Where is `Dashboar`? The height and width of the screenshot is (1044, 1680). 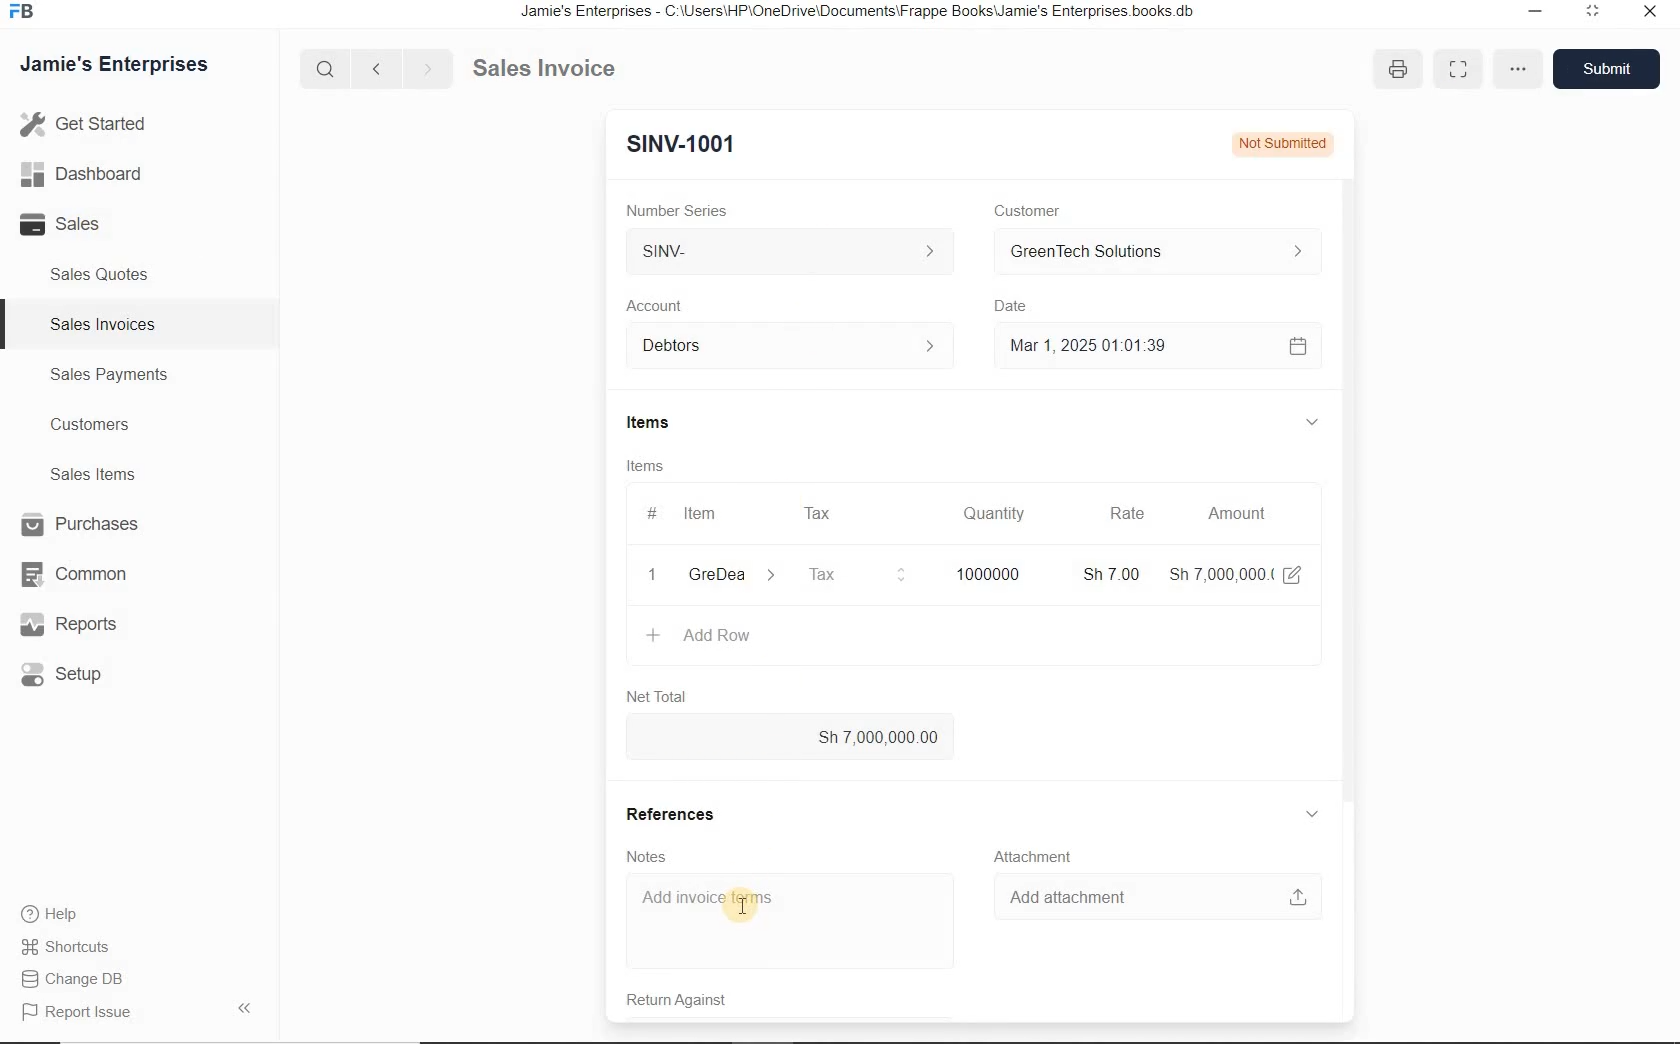
Dashboar is located at coordinates (82, 173).